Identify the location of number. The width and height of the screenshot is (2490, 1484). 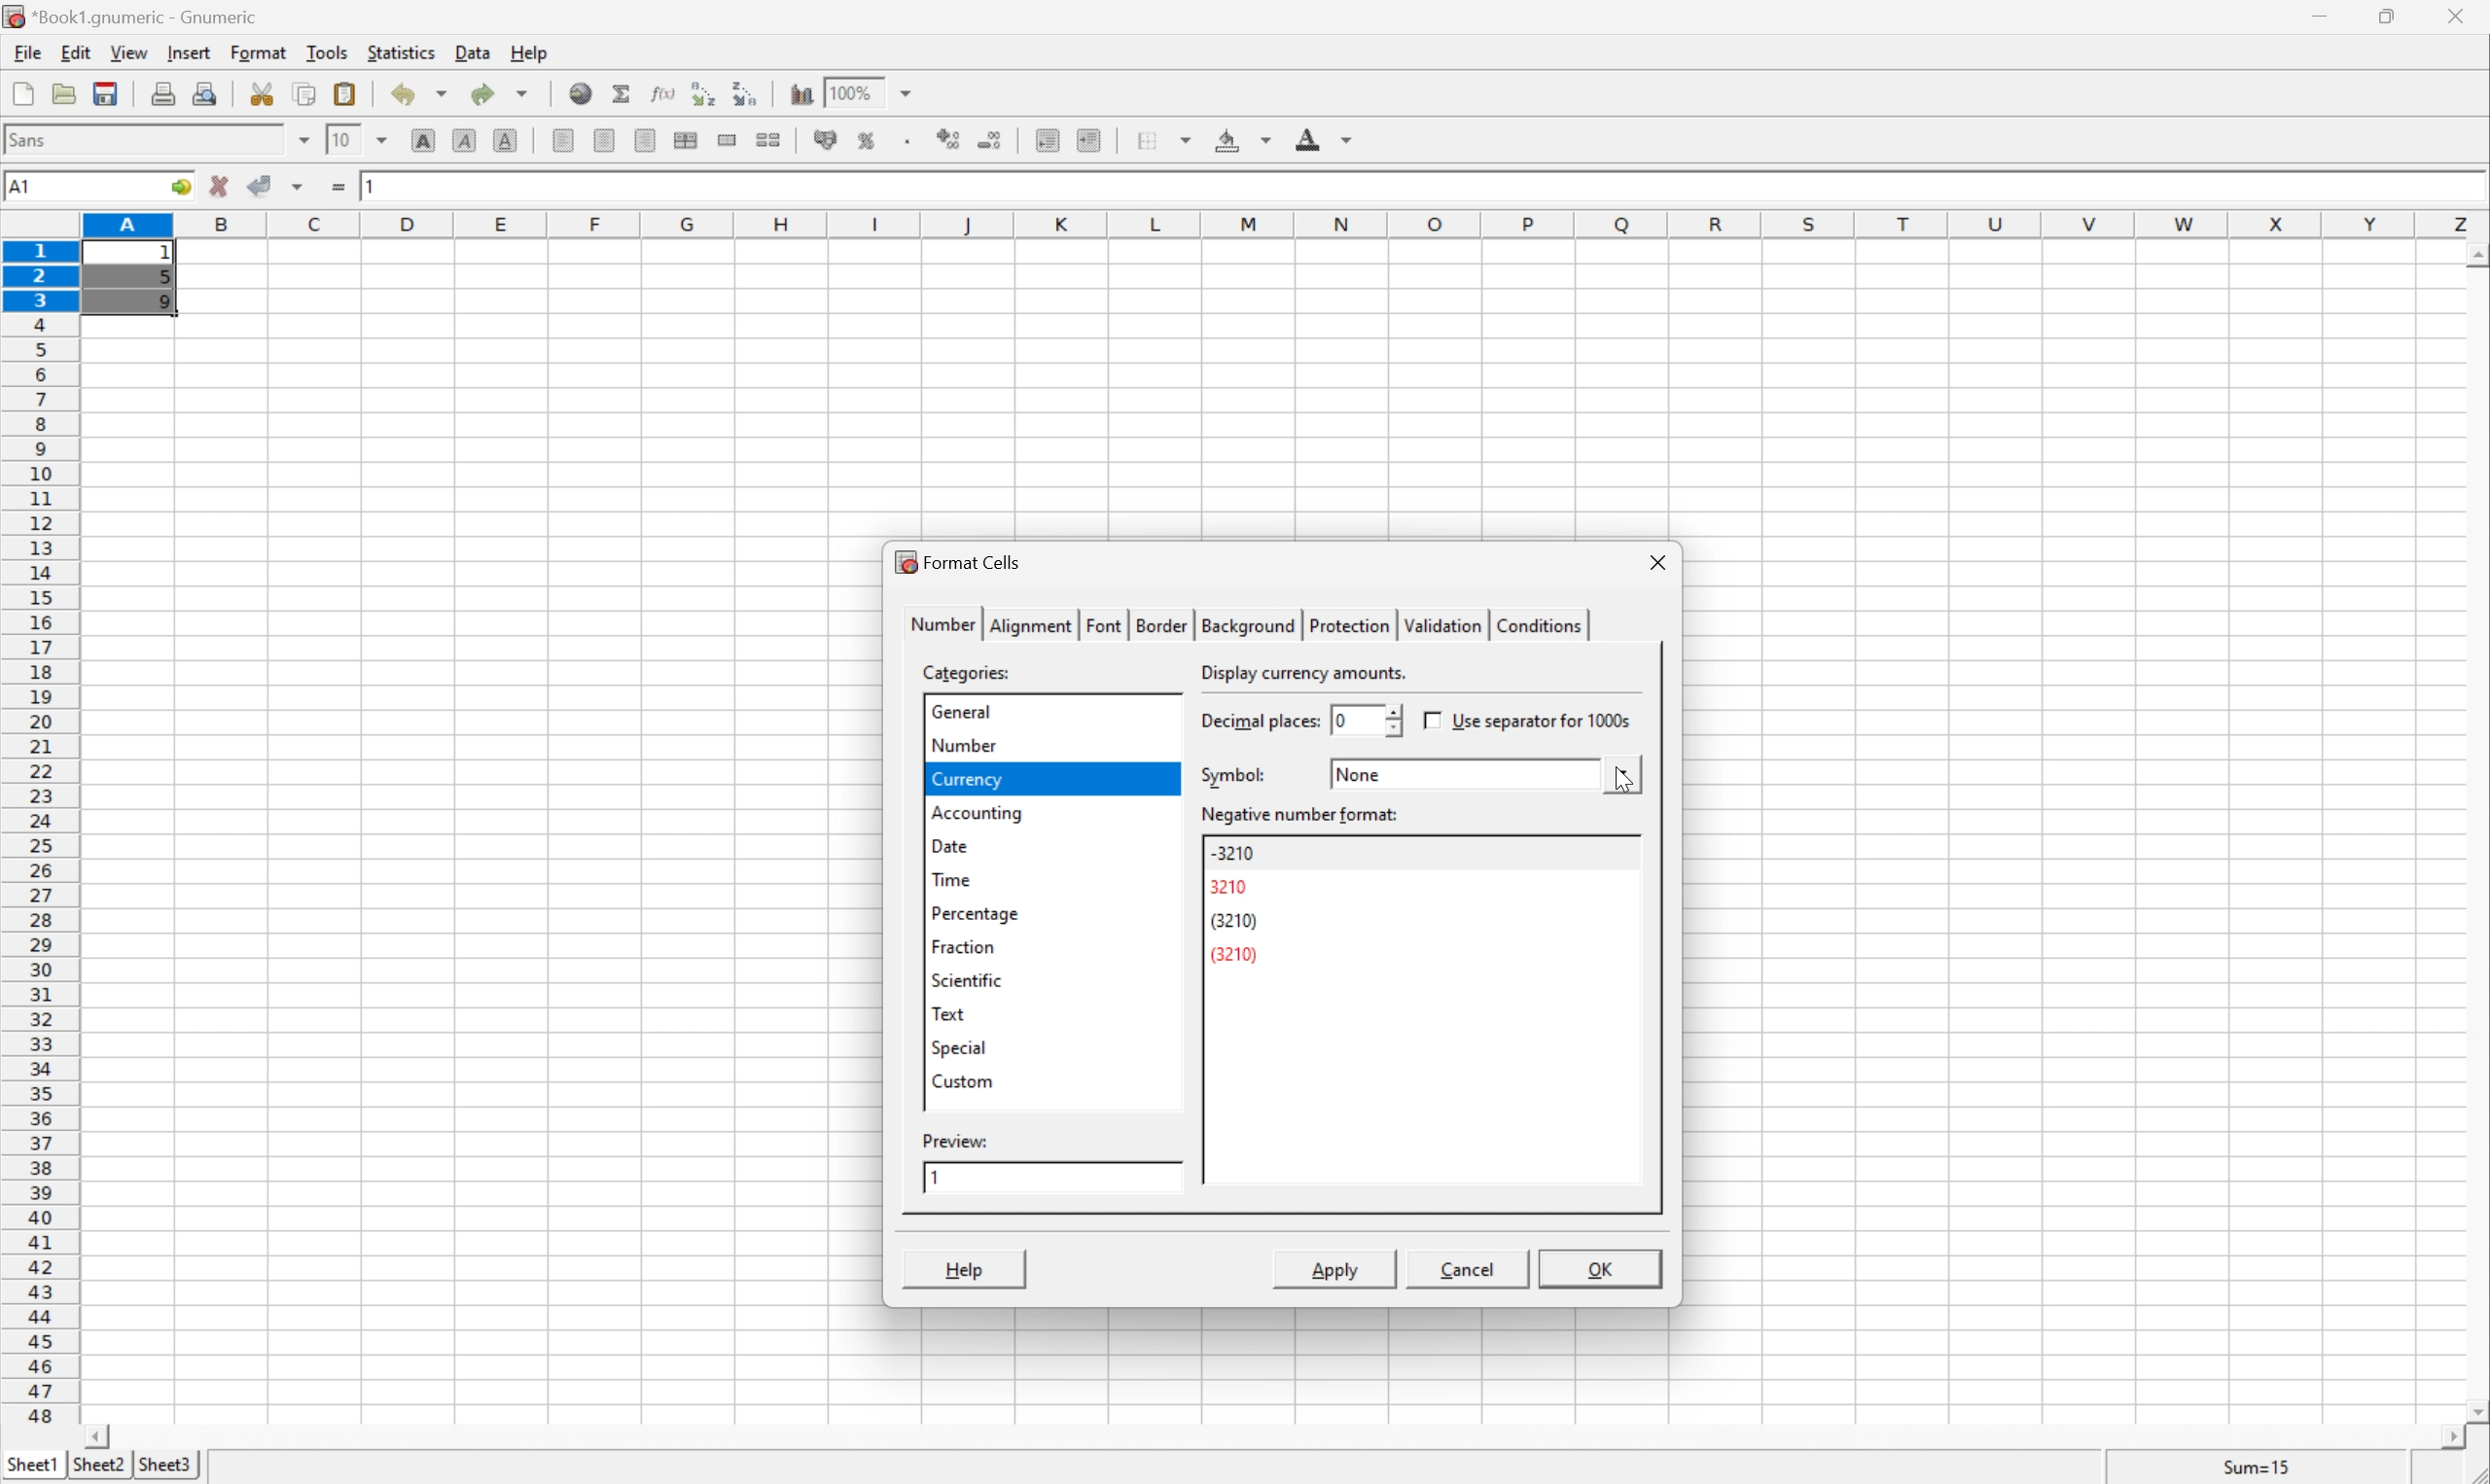
(942, 622).